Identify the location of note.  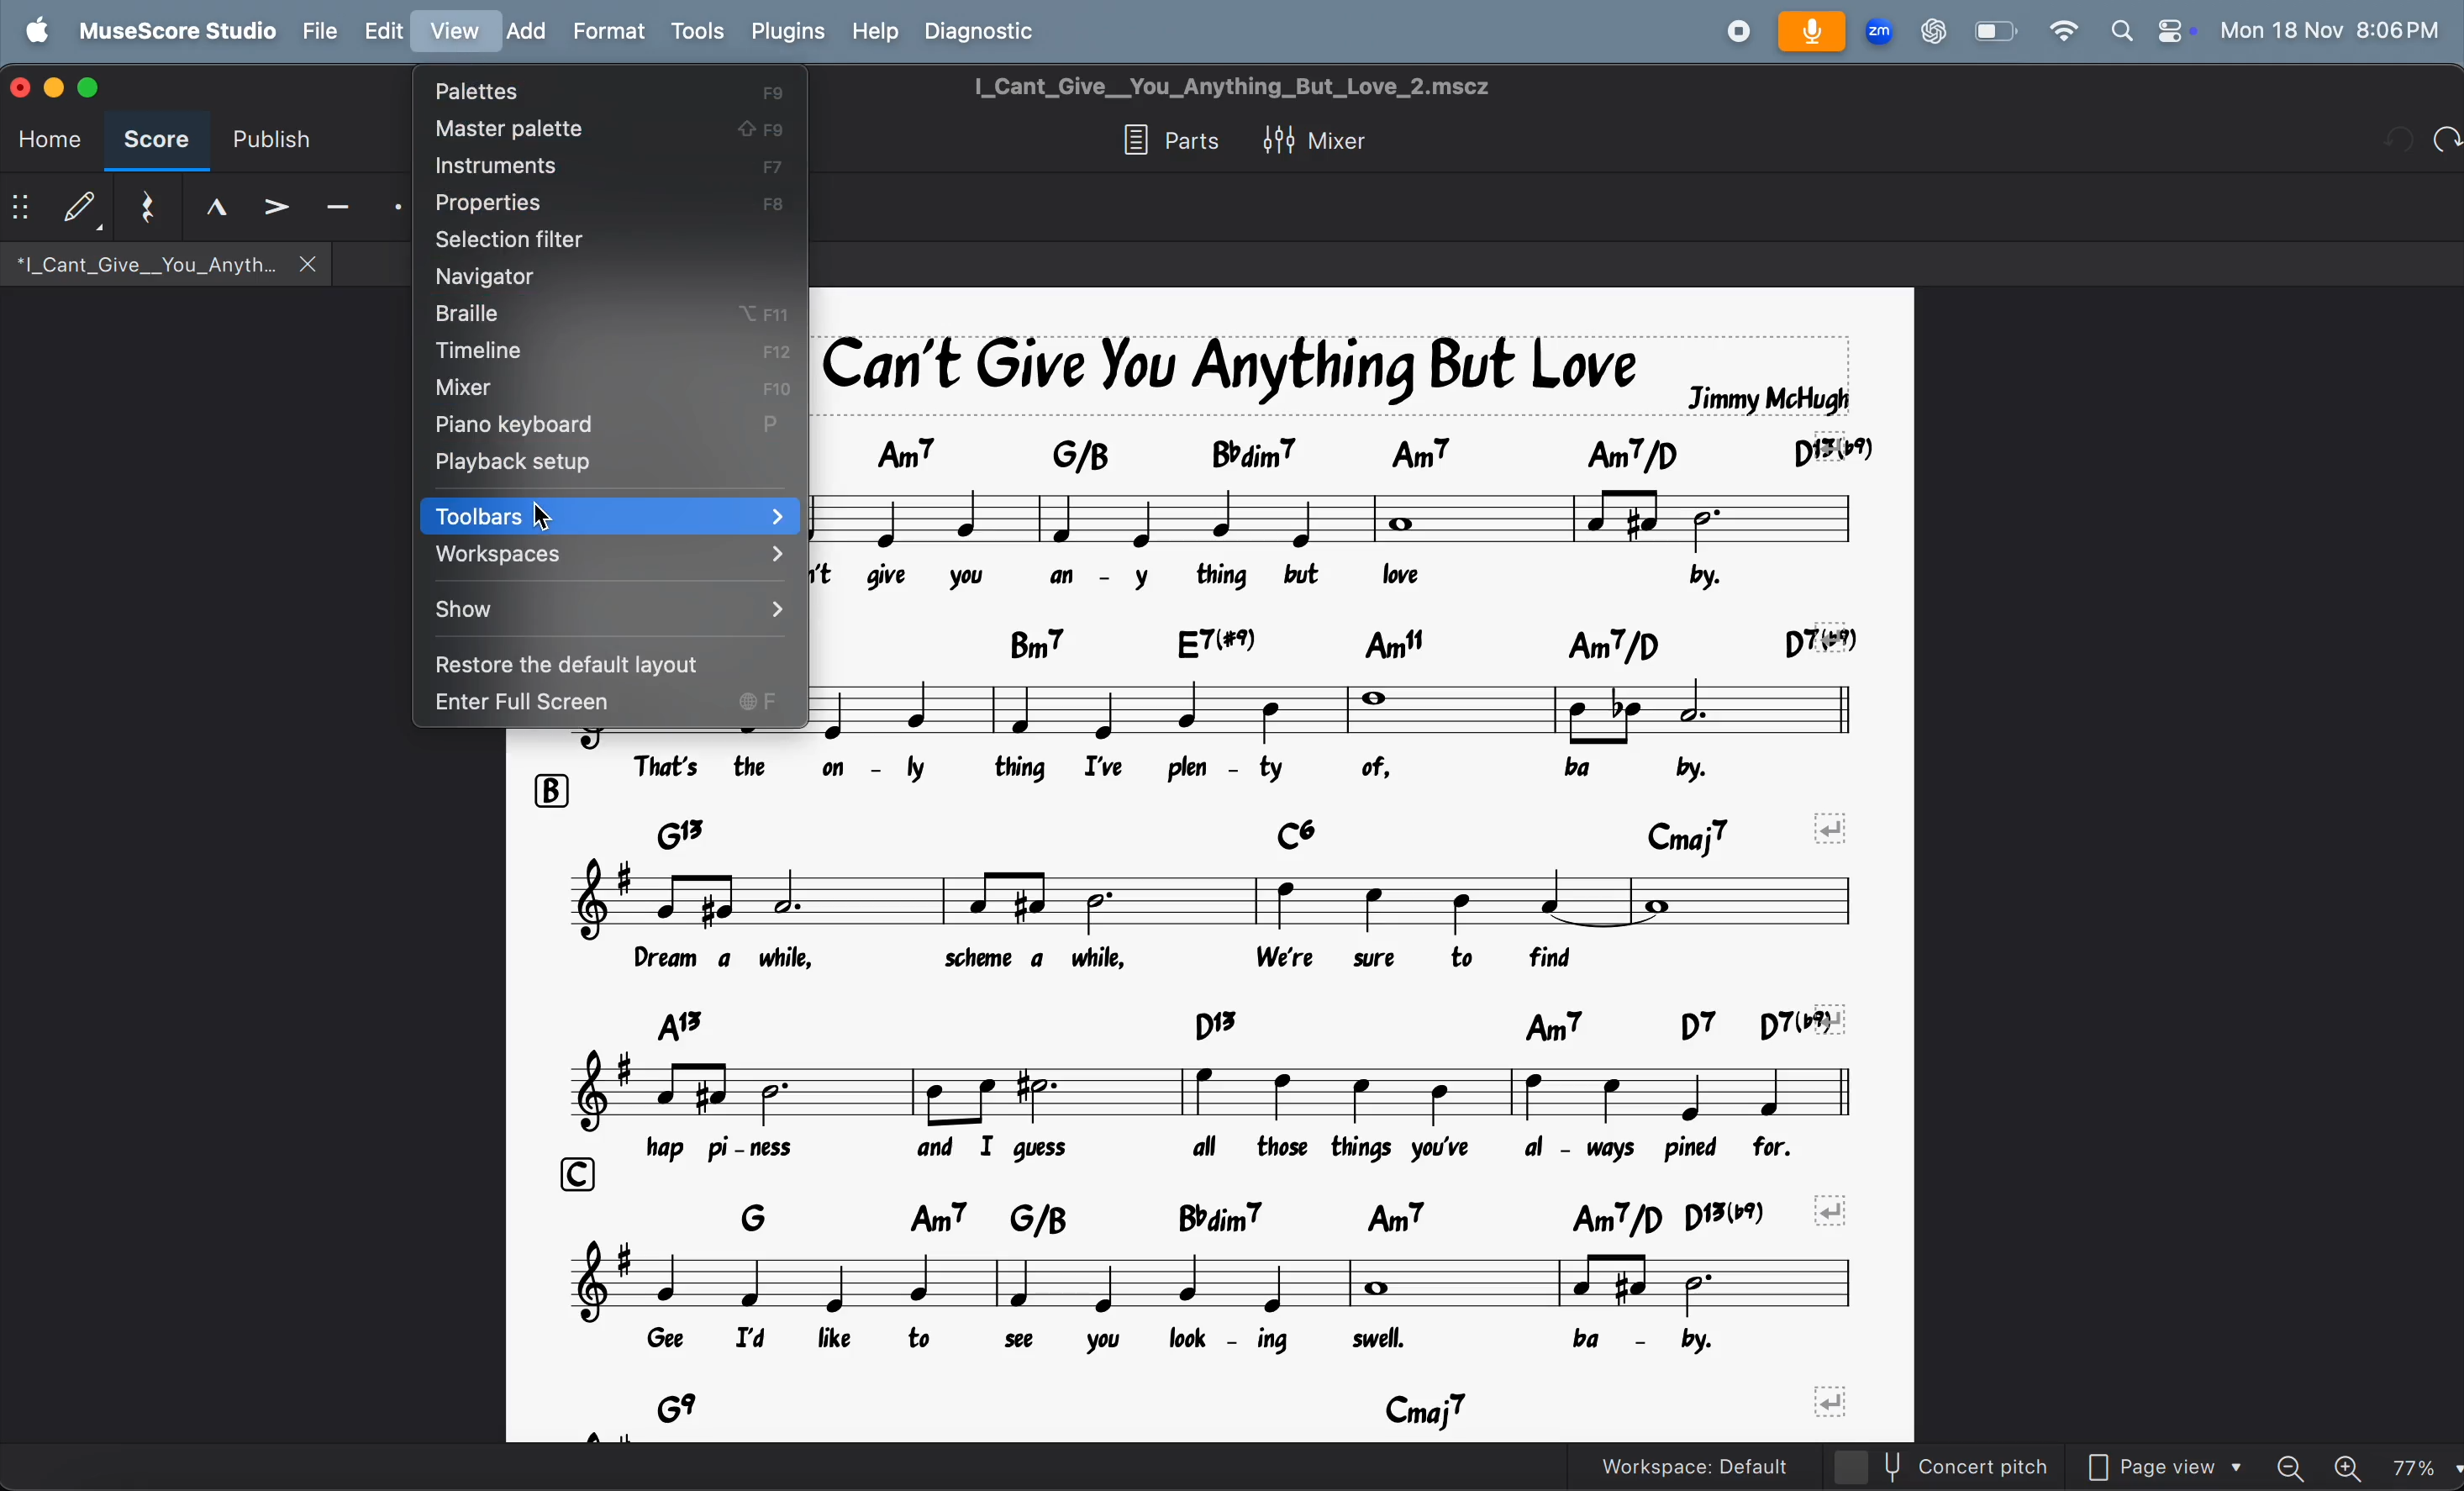
(1346, 710).